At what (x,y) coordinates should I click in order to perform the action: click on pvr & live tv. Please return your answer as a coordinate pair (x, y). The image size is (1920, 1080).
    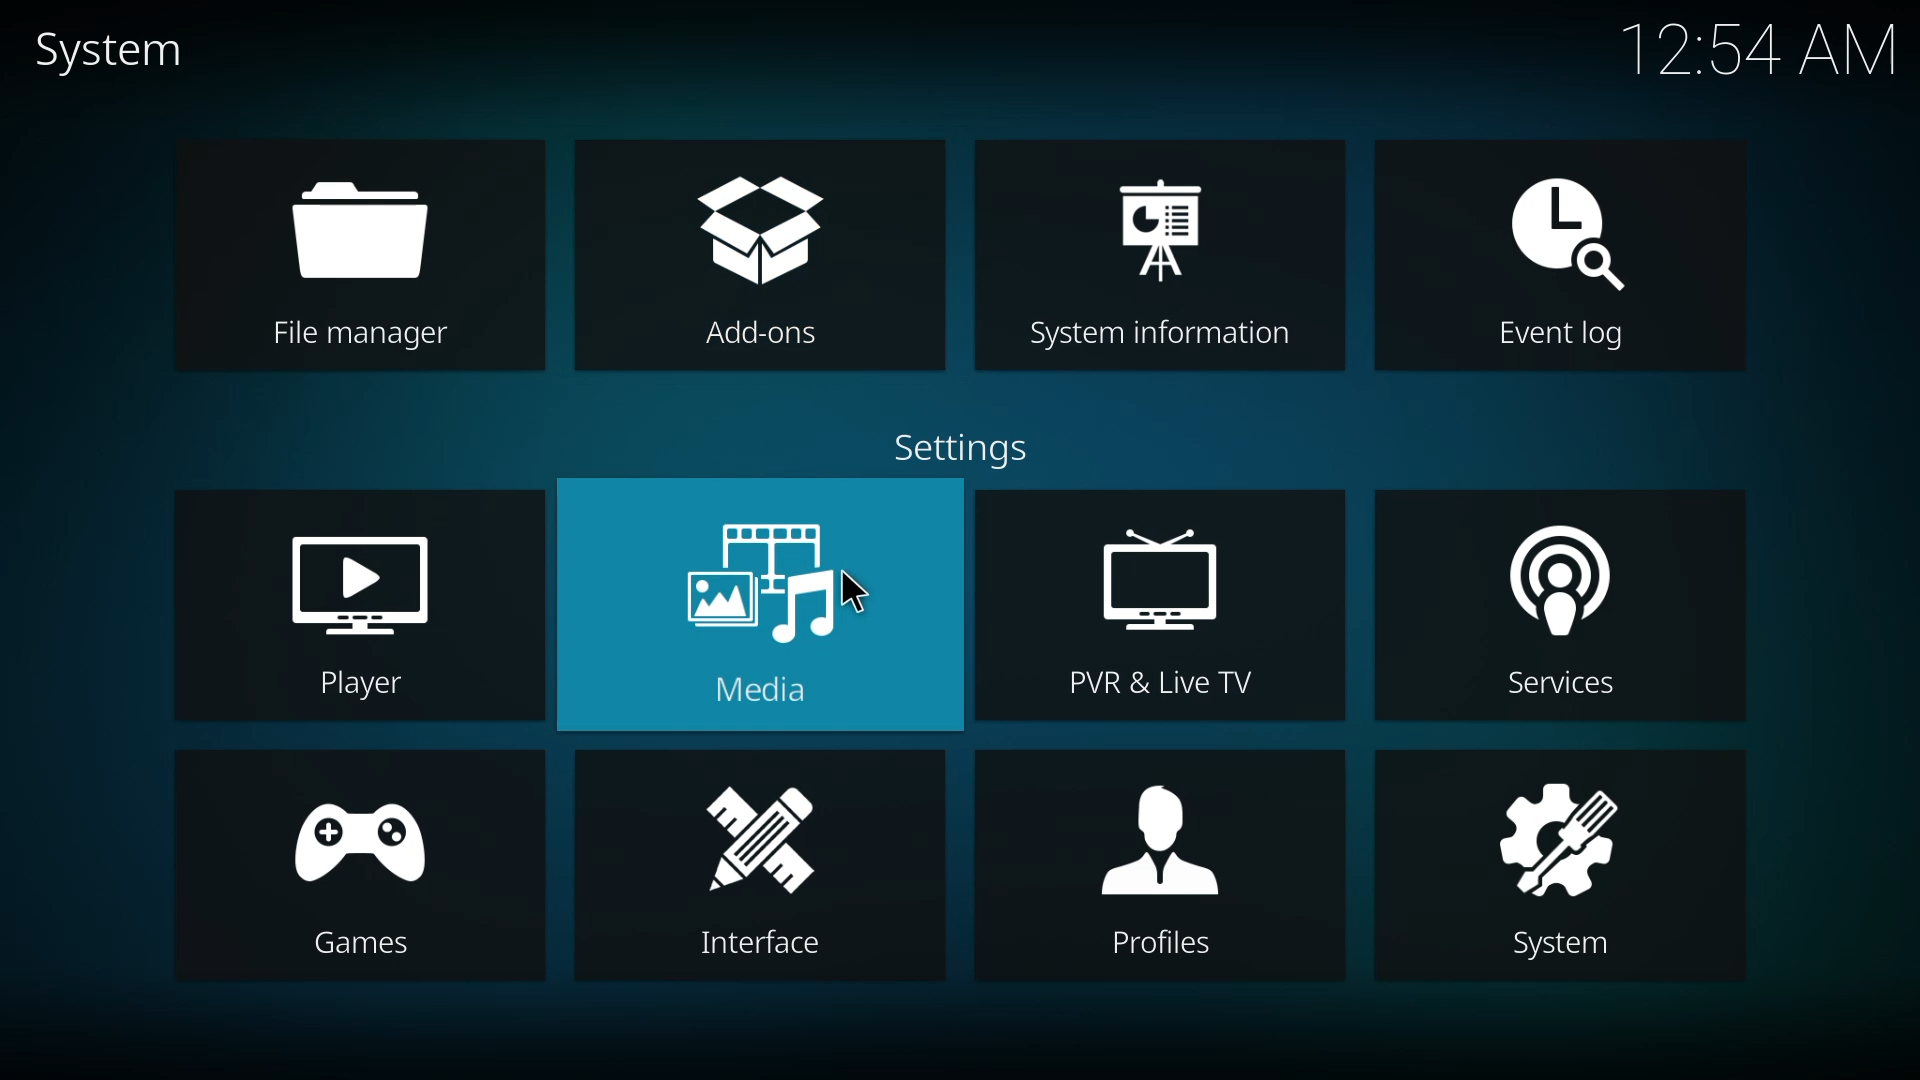
    Looking at the image, I should click on (1164, 602).